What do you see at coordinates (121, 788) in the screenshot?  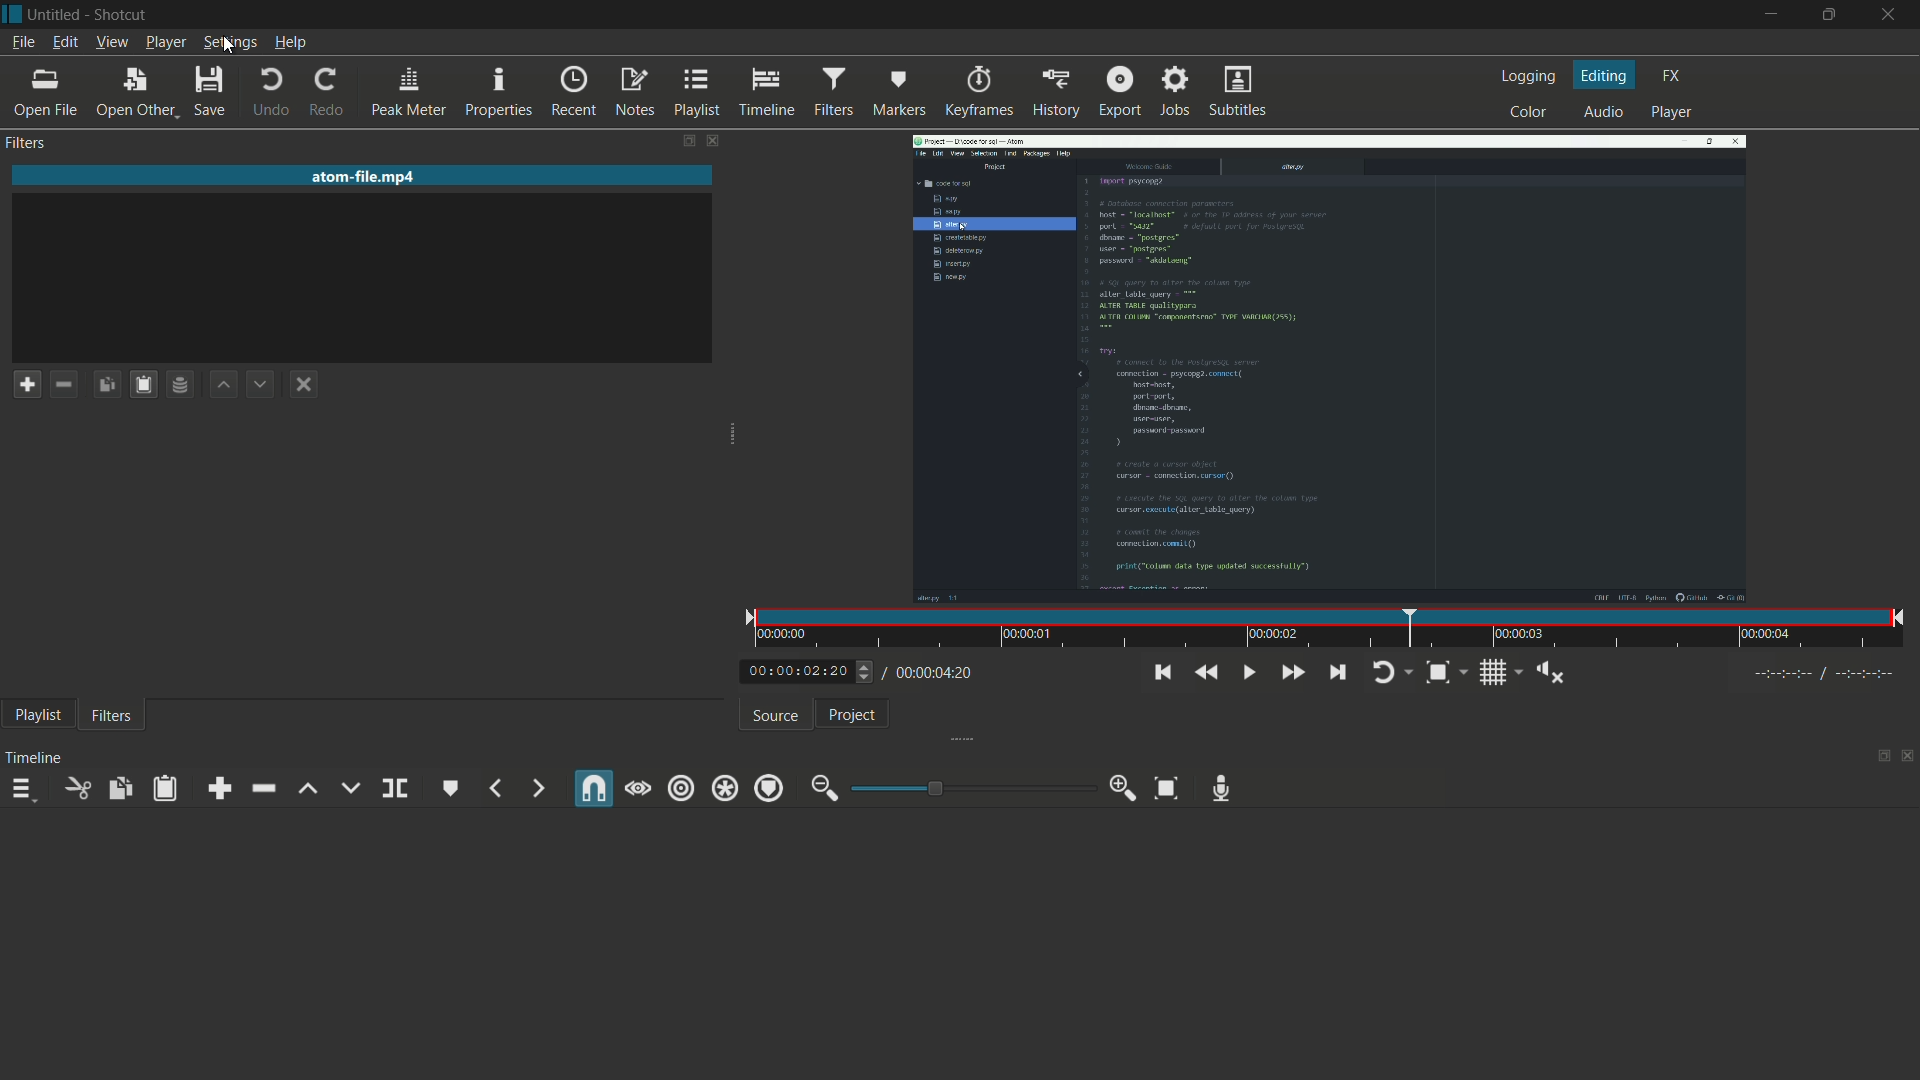 I see `copy` at bounding box center [121, 788].